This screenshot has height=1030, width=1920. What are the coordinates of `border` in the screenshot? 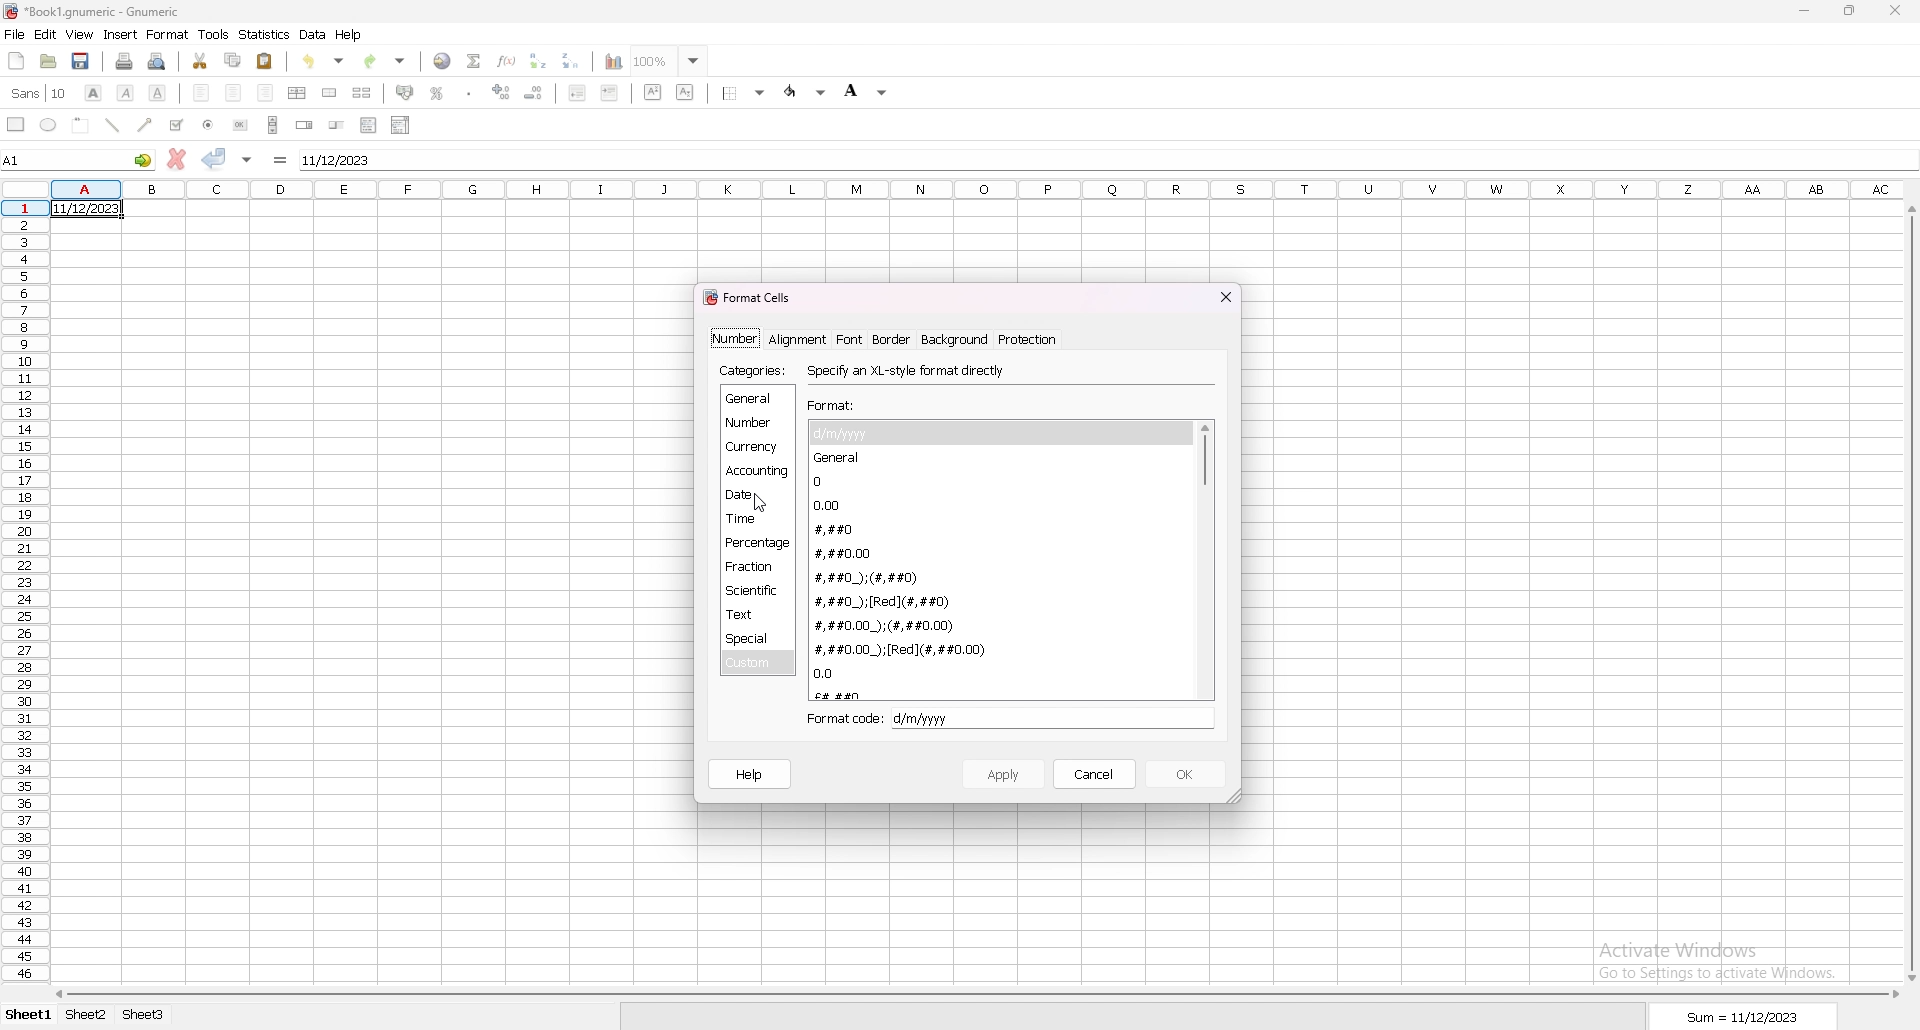 It's located at (744, 94).